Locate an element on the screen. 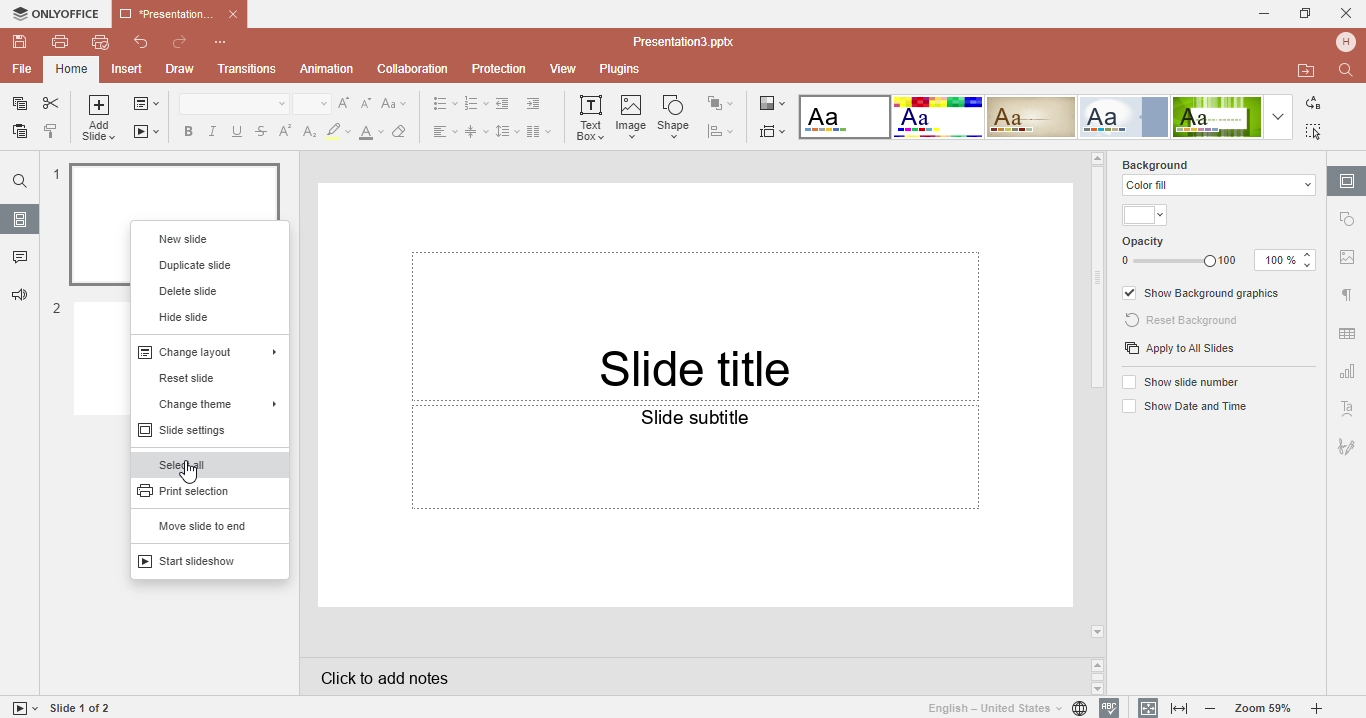  Blank is located at coordinates (844, 117).